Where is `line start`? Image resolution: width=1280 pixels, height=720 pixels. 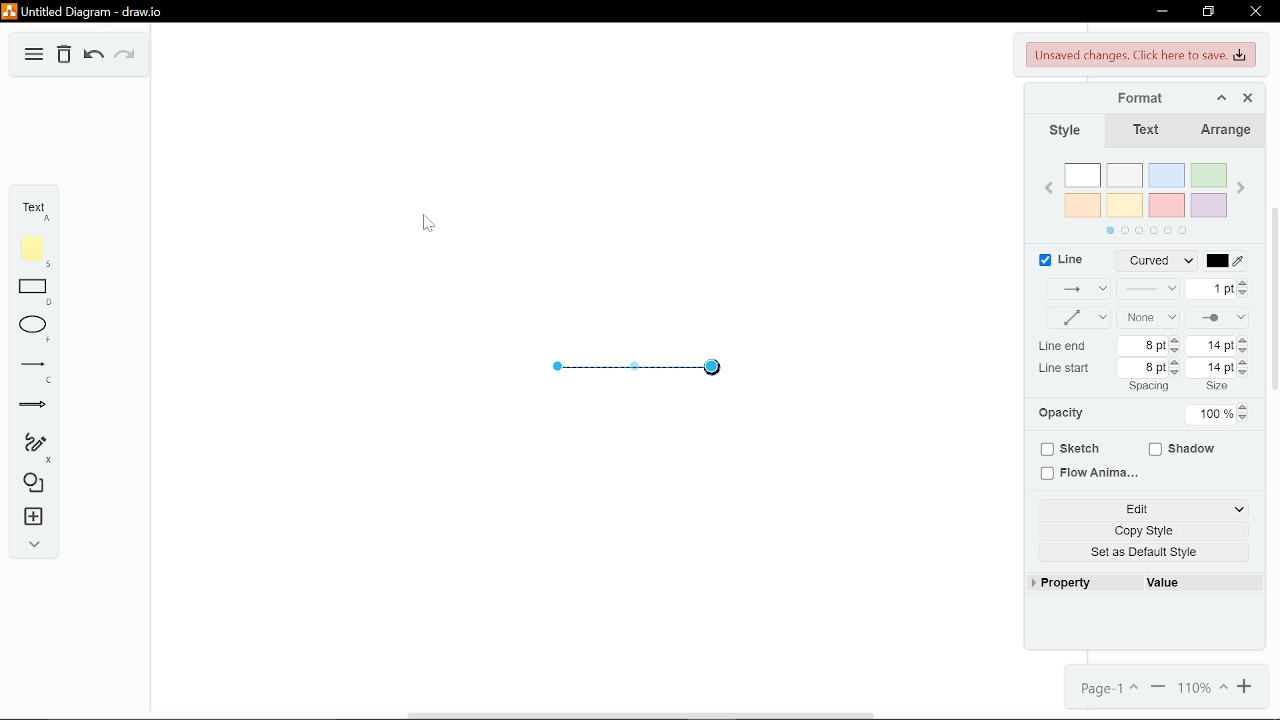
line start is located at coordinates (1067, 367).